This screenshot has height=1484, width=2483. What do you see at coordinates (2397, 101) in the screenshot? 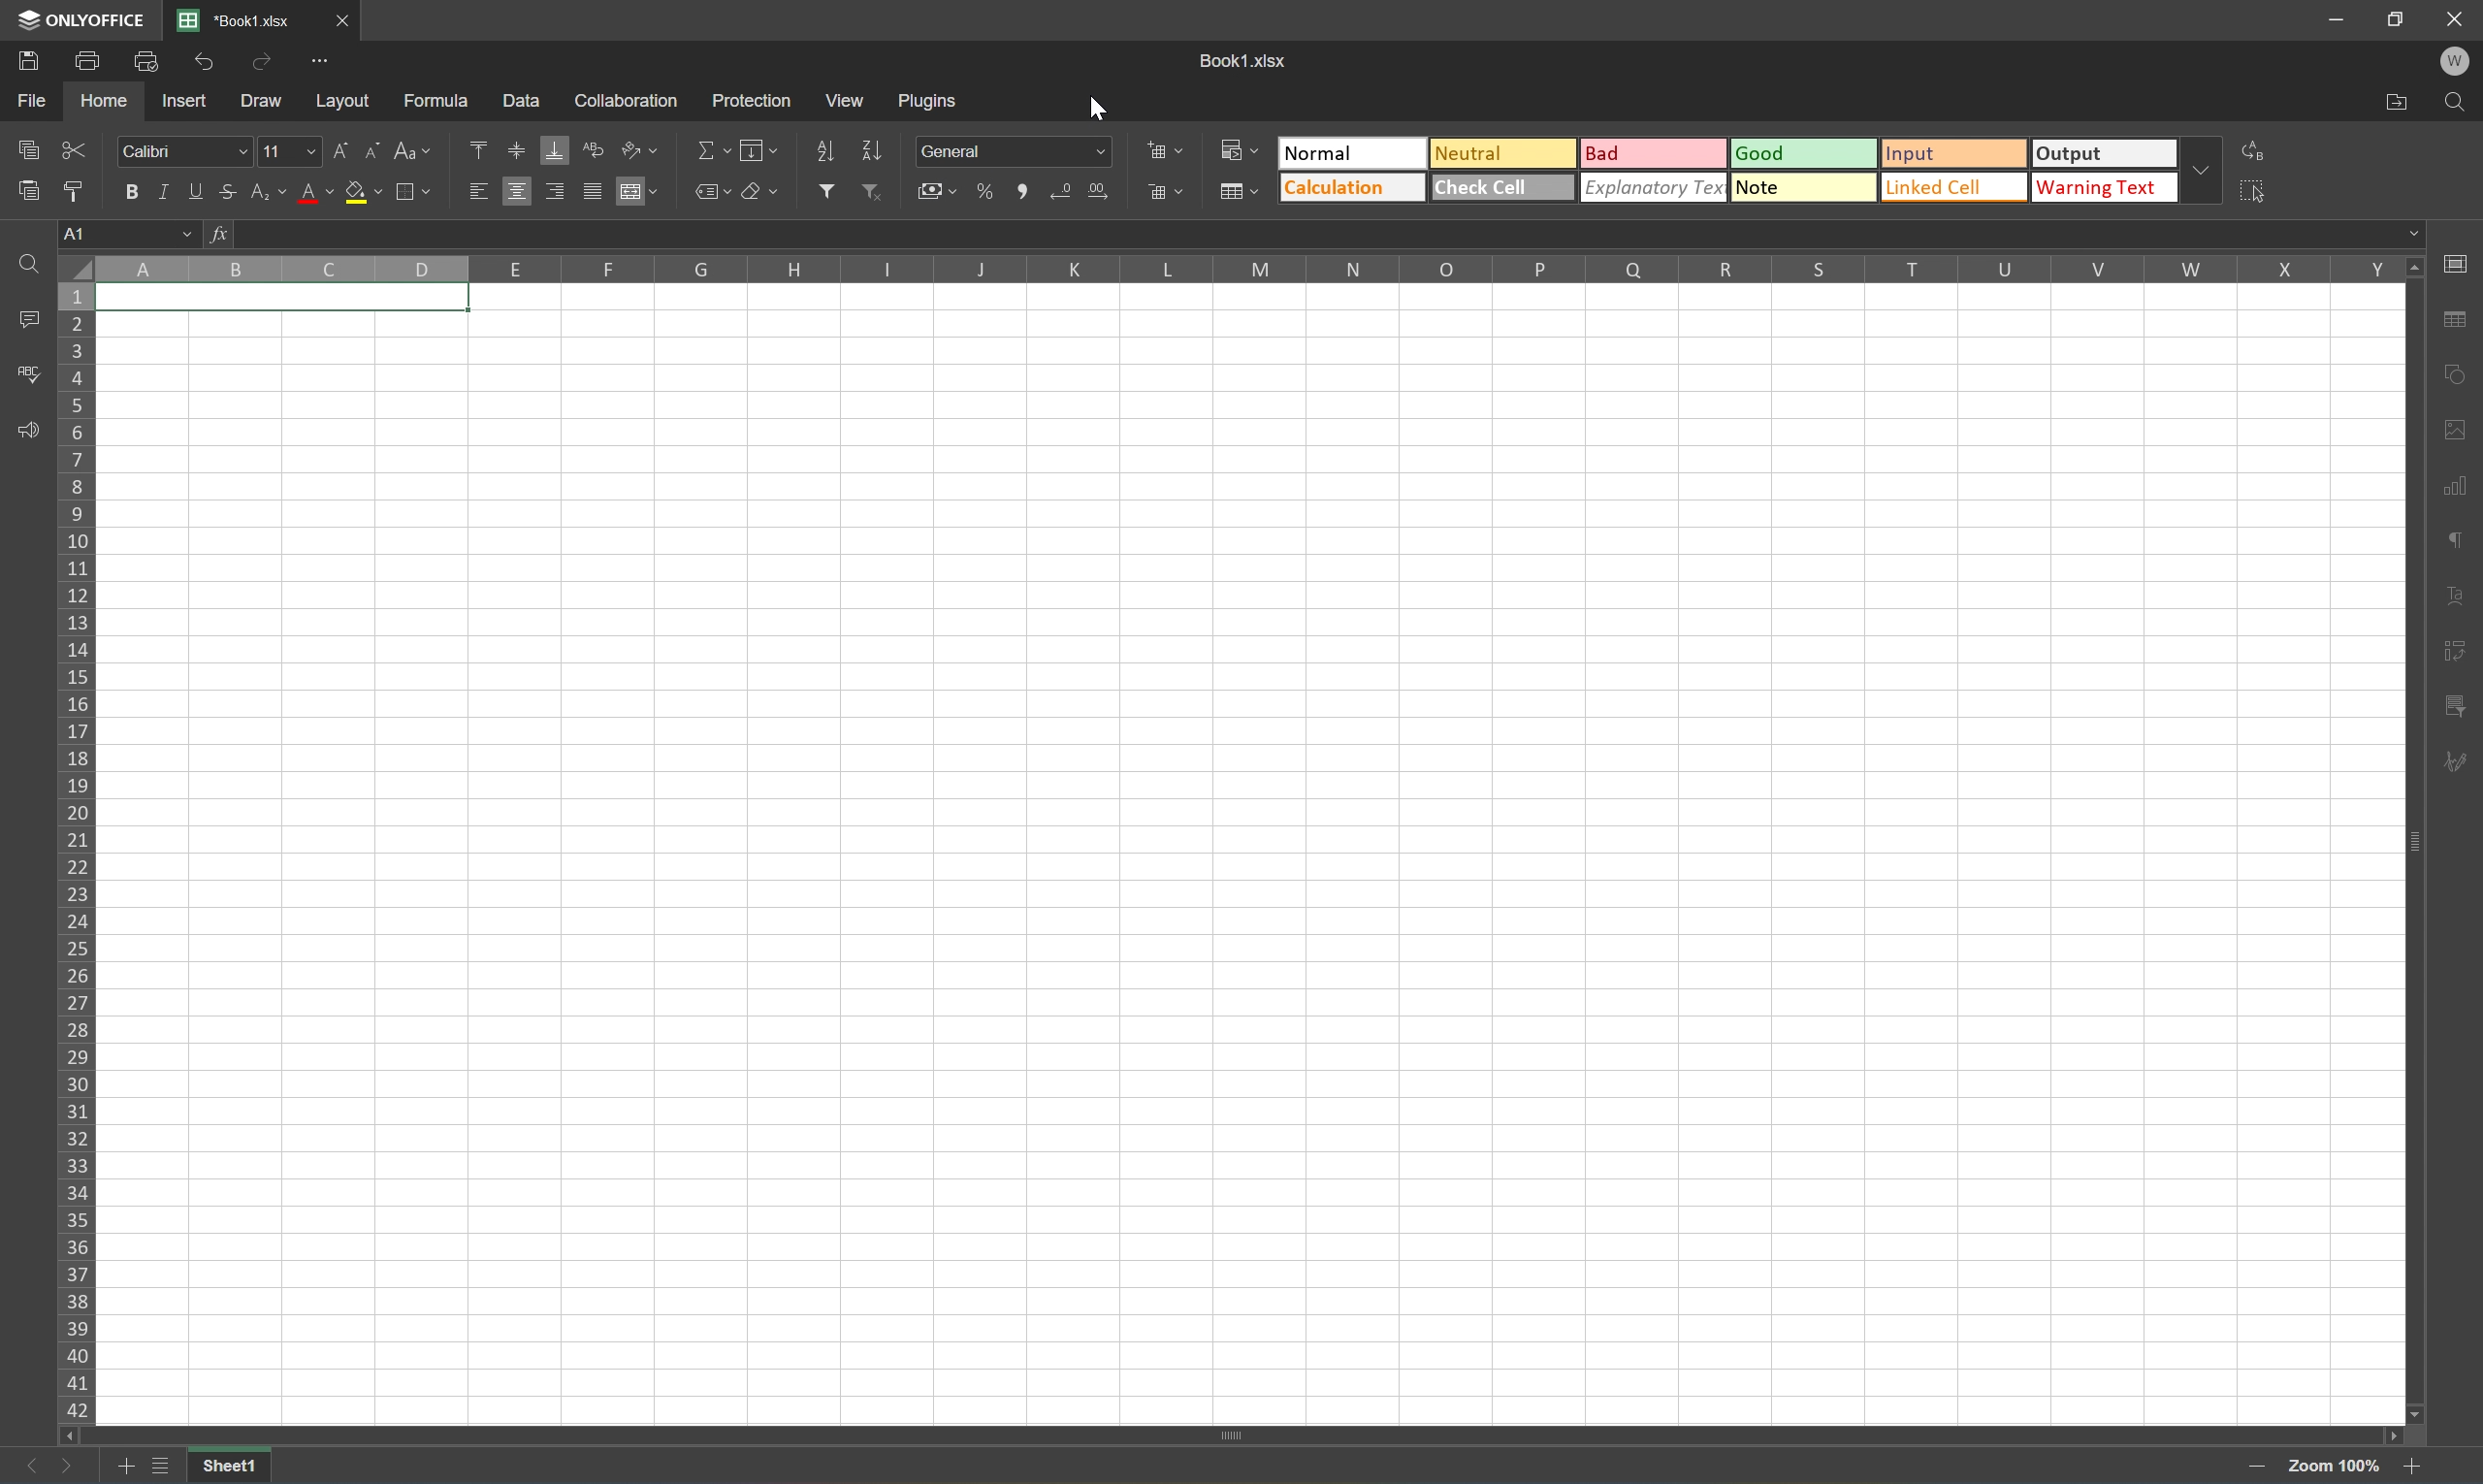
I see `Open file location` at bounding box center [2397, 101].